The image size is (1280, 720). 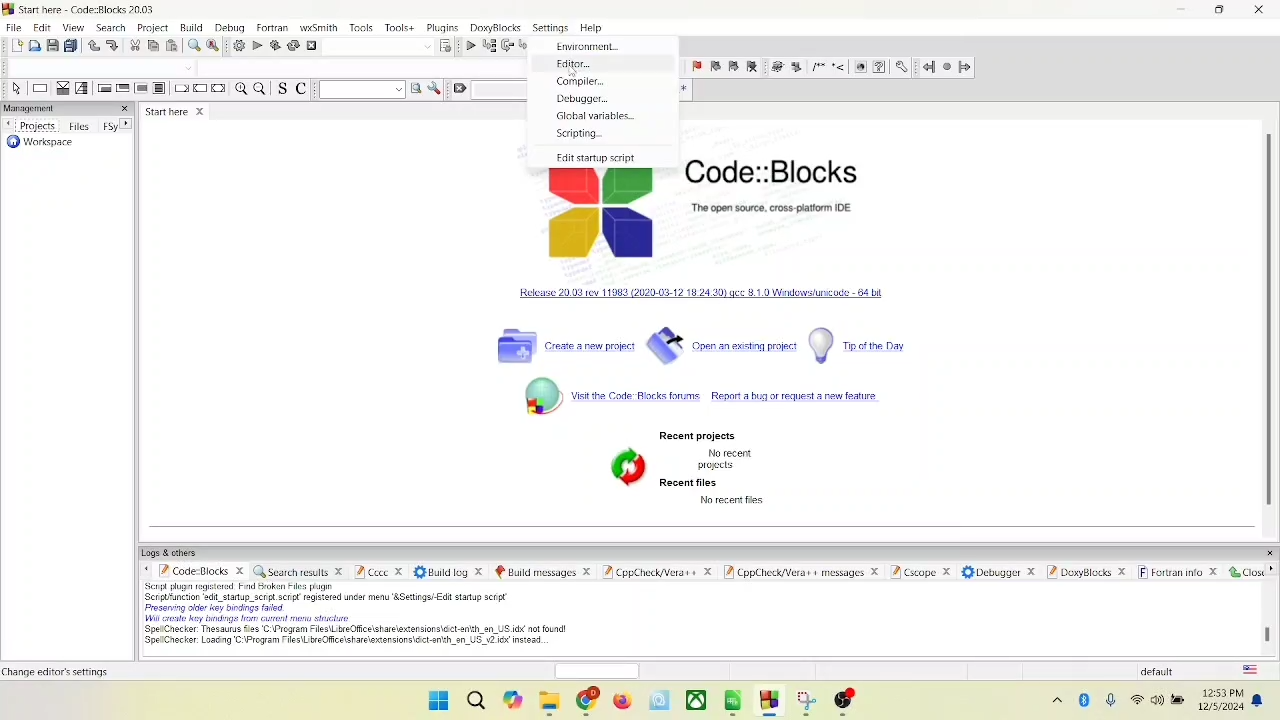 What do you see at coordinates (359, 90) in the screenshot?
I see `text search` at bounding box center [359, 90].